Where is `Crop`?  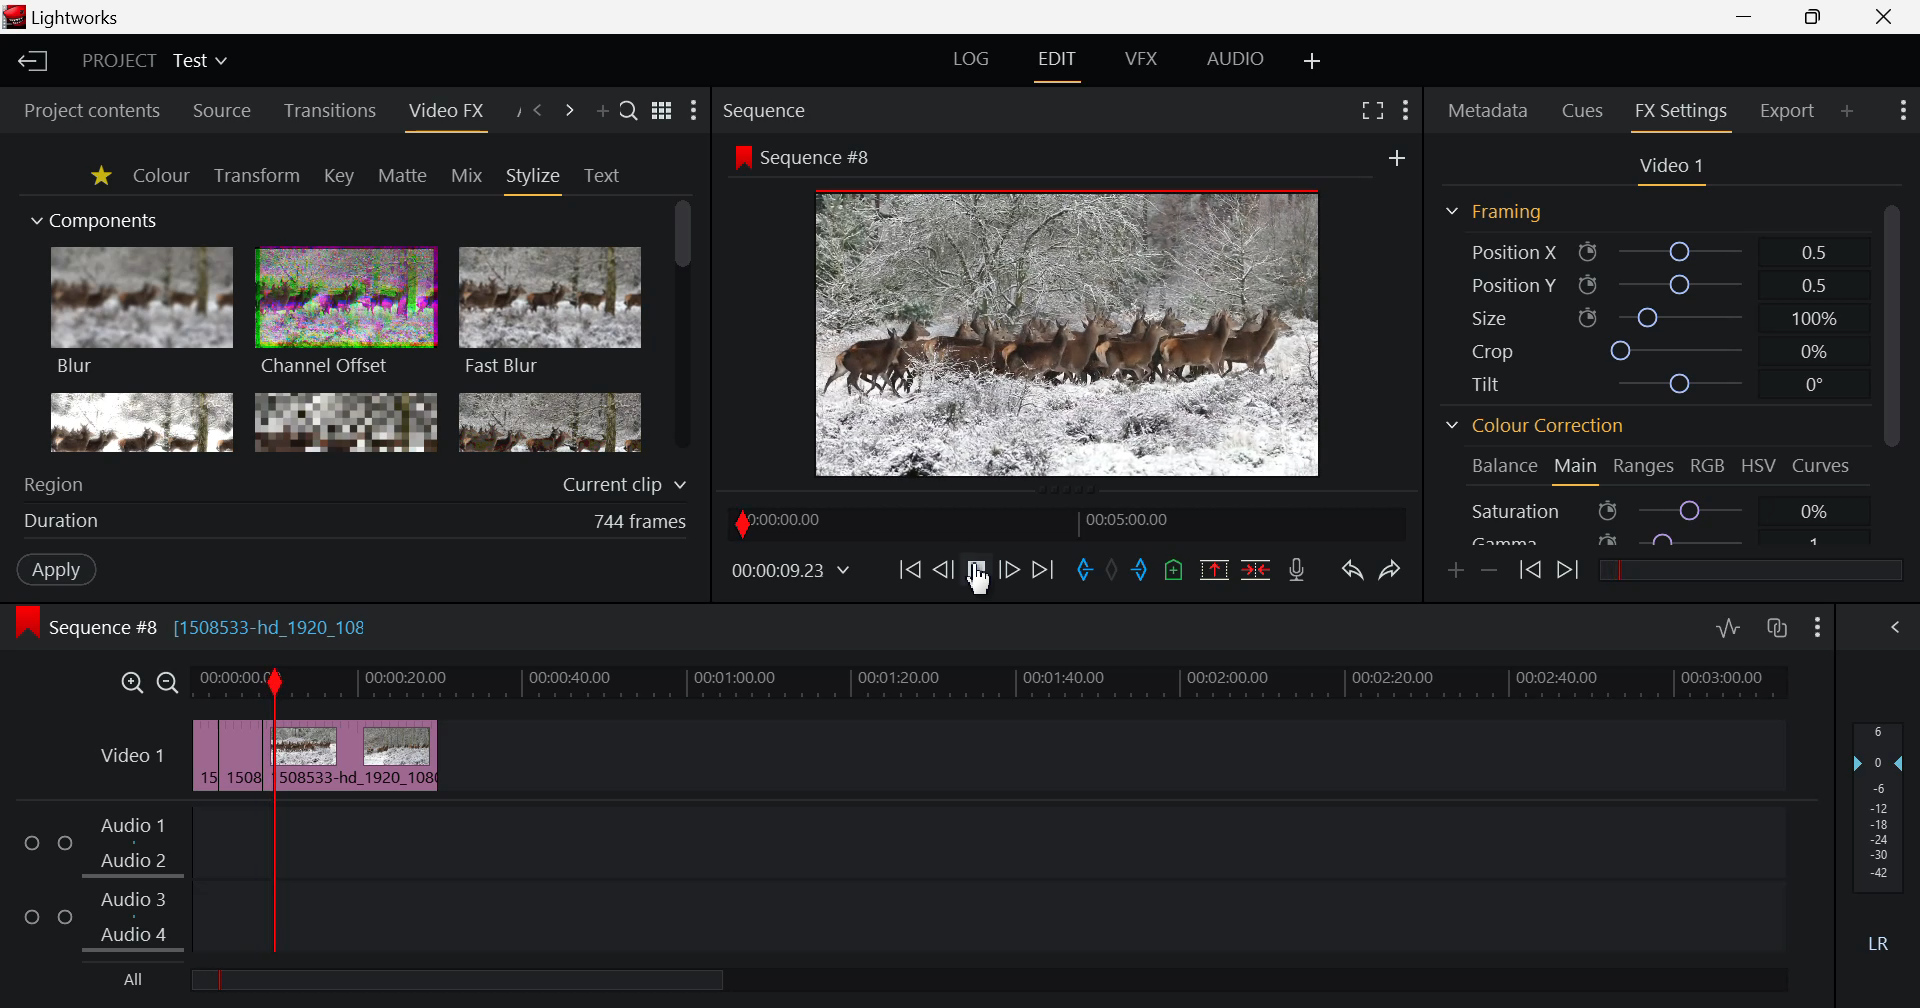 Crop is located at coordinates (1650, 349).